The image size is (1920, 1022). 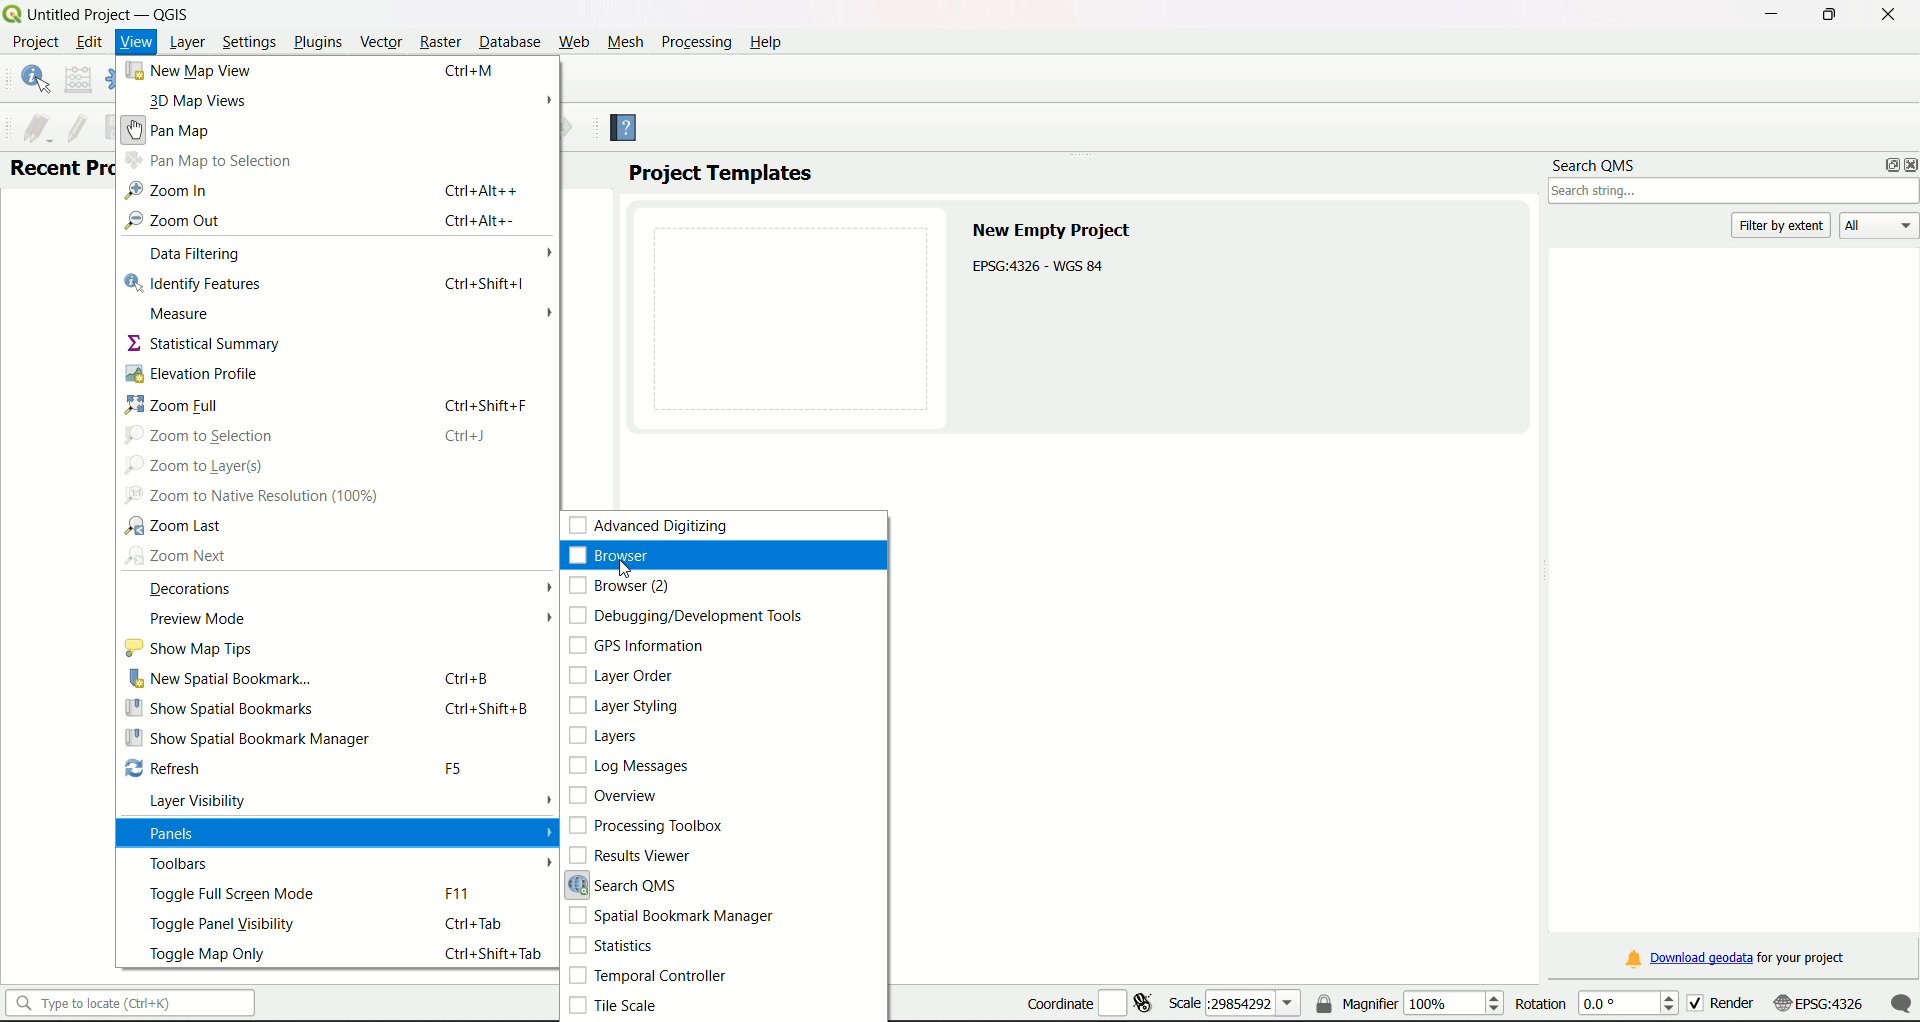 What do you see at coordinates (167, 190) in the screenshot?
I see `` at bounding box center [167, 190].